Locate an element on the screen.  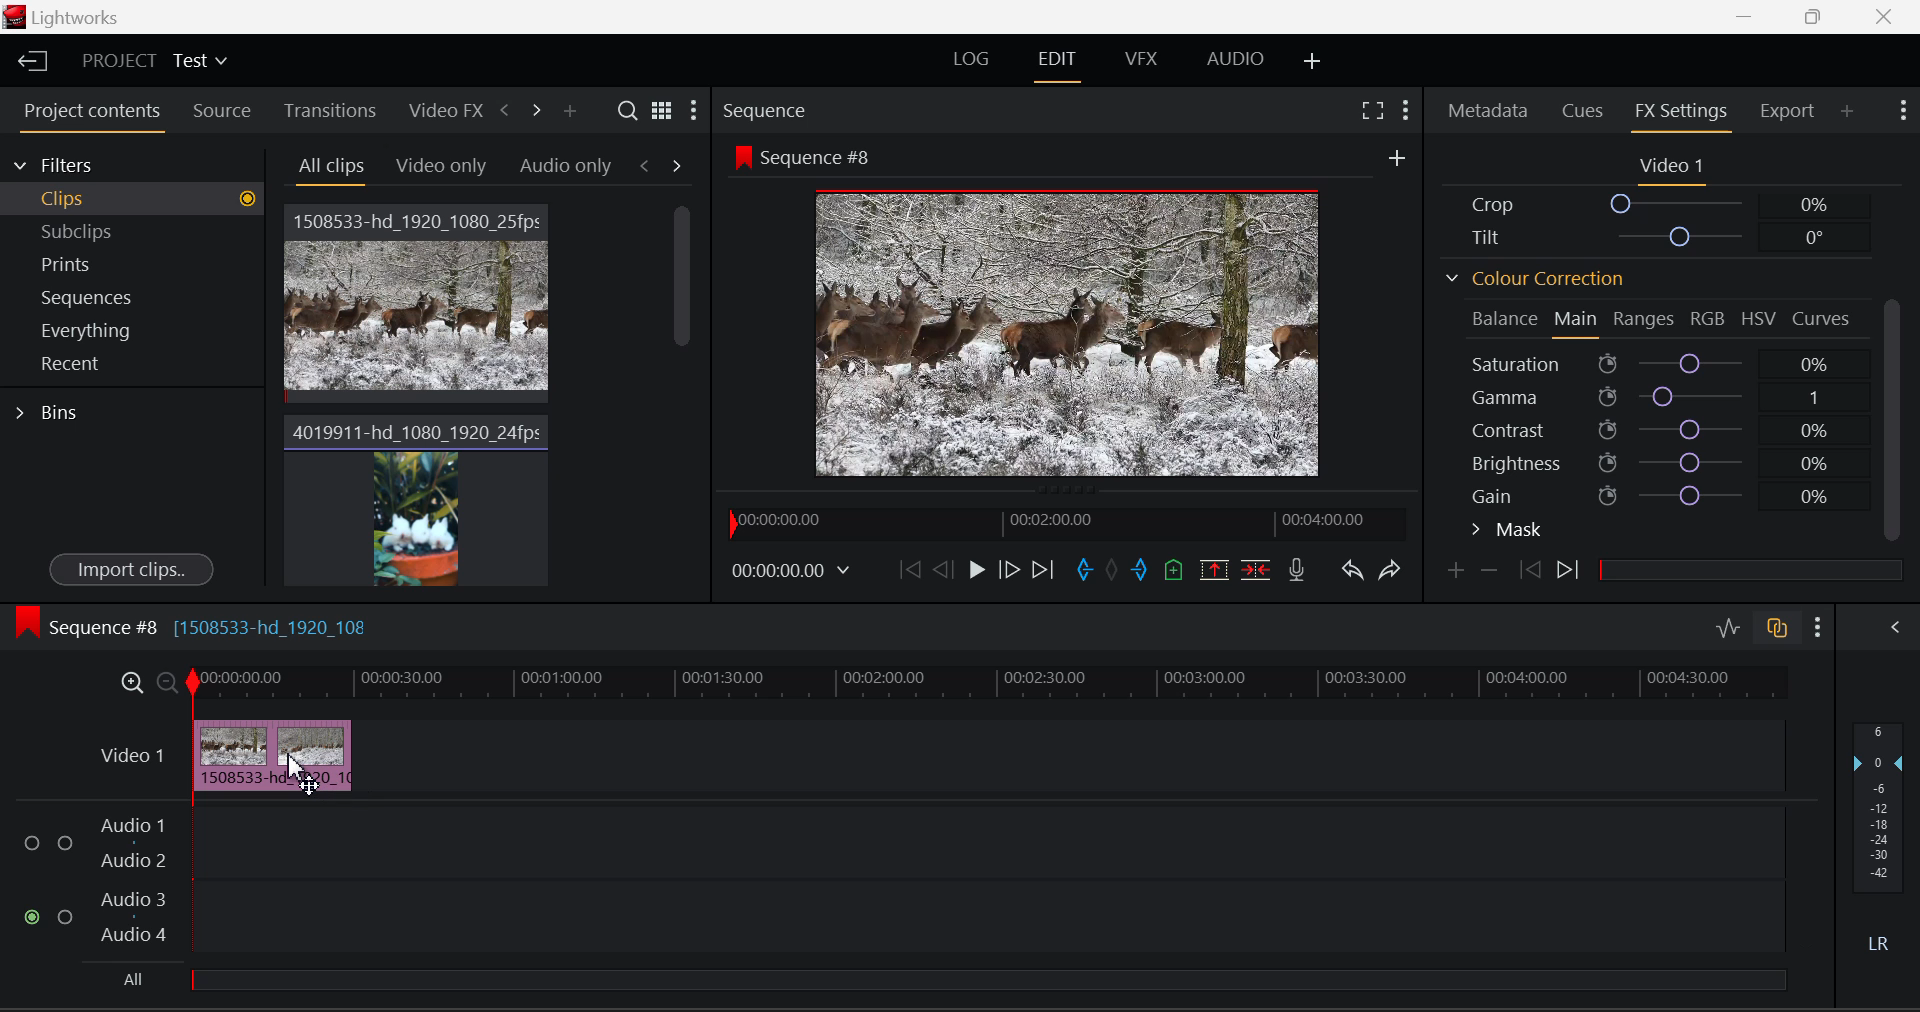
Curves is located at coordinates (1824, 318).